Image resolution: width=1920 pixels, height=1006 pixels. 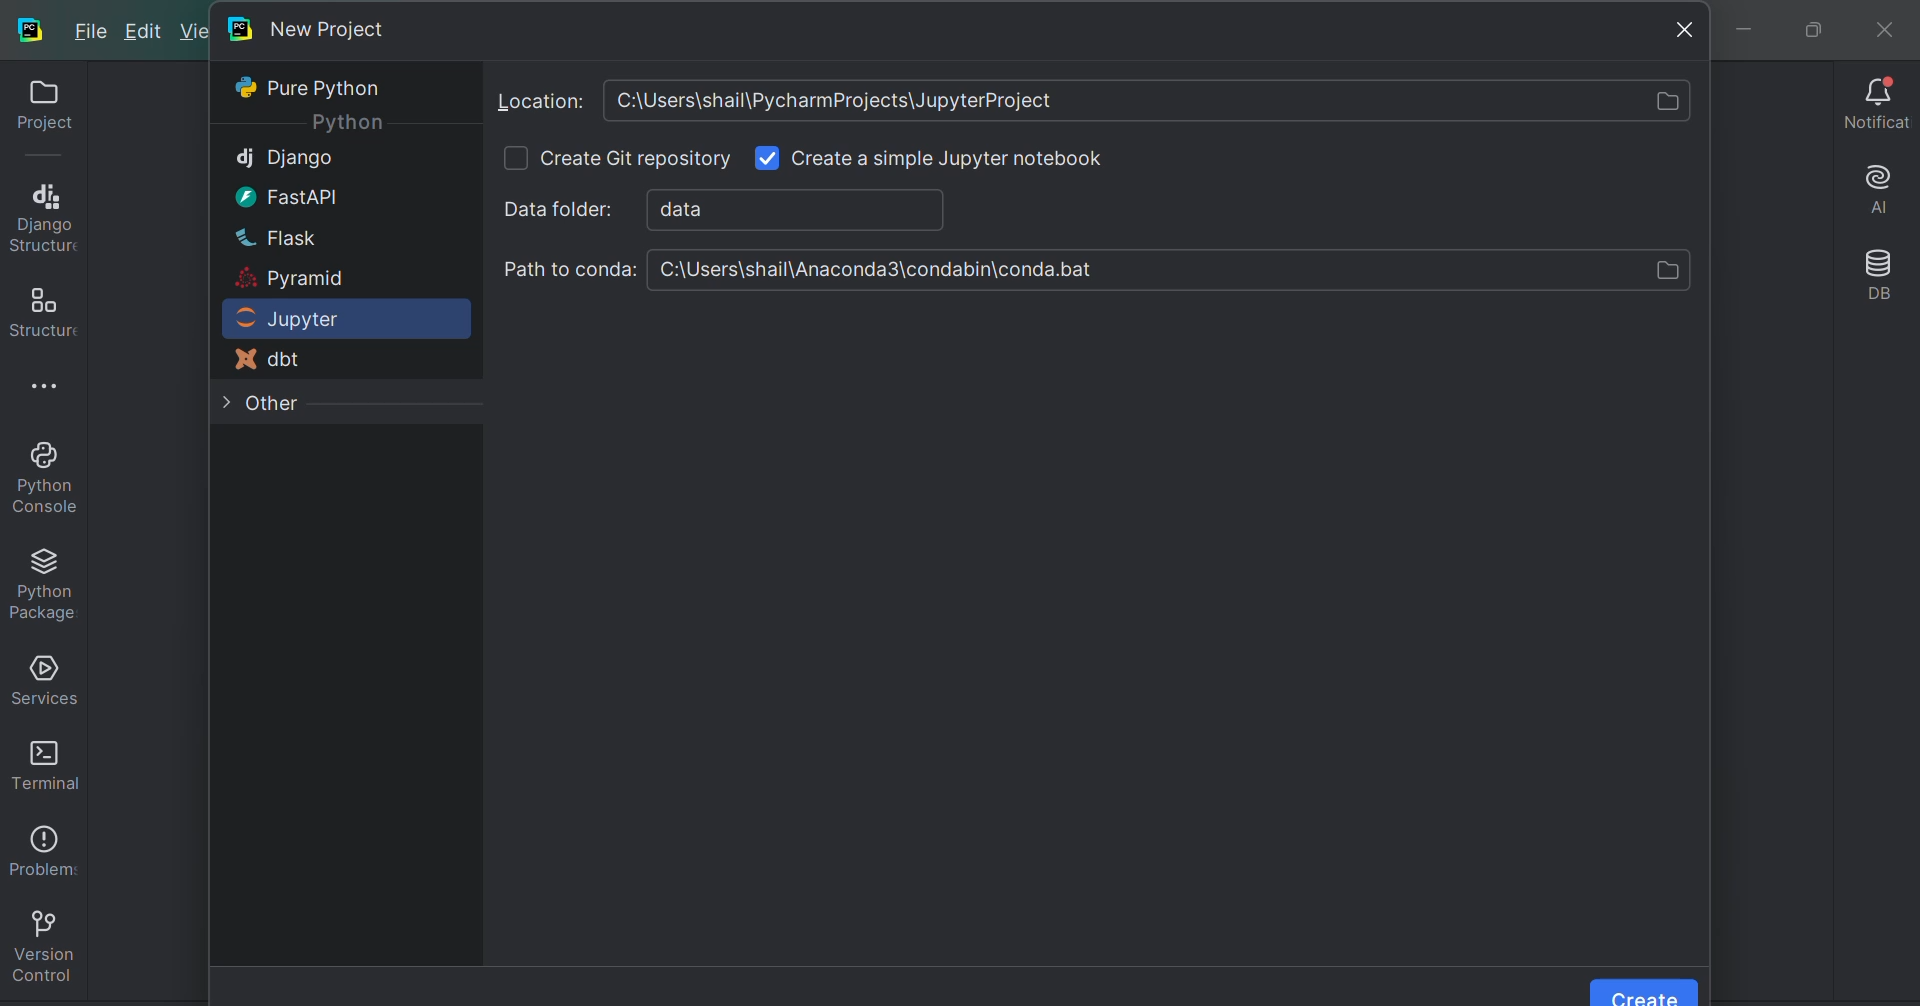 What do you see at coordinates (41, 306) in the screenshot?
I see `Structures` at bounding box center [41, 306].